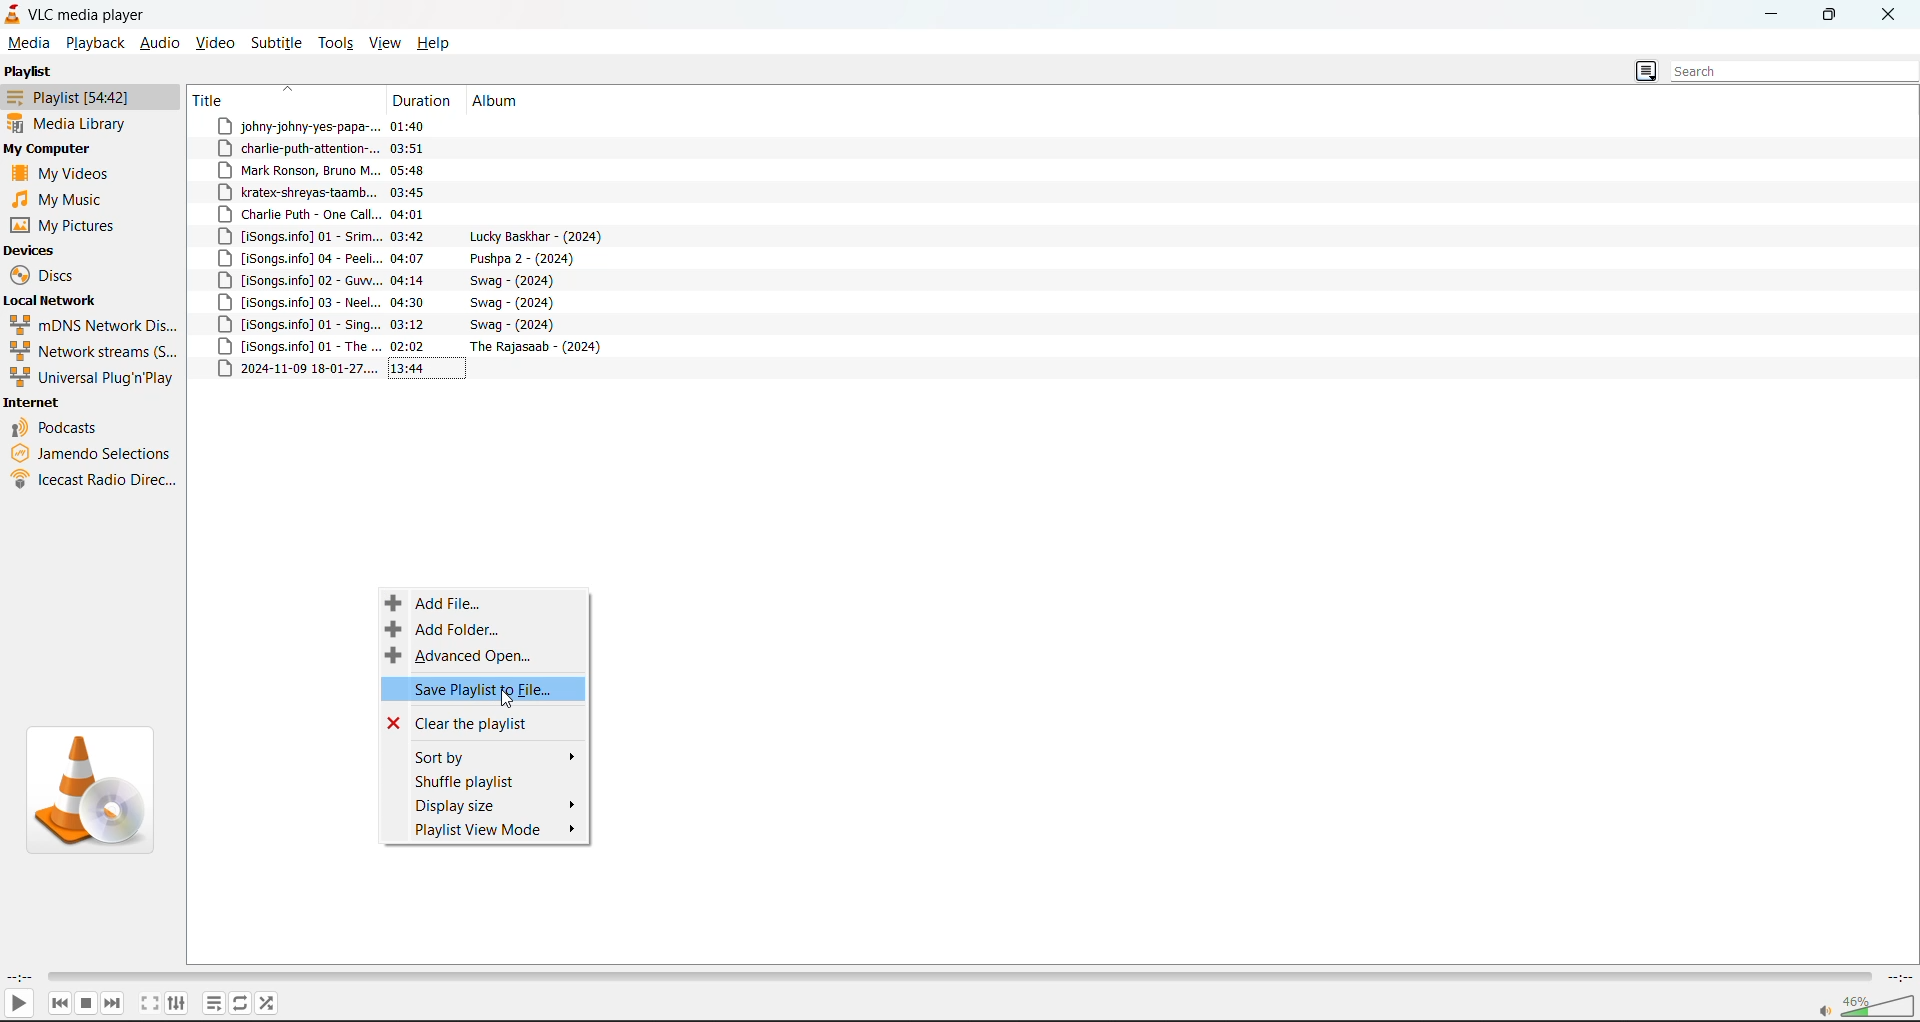 The width and height of the screenshot is (1920, 1022). I want to click on my computer, so click(52, 149).